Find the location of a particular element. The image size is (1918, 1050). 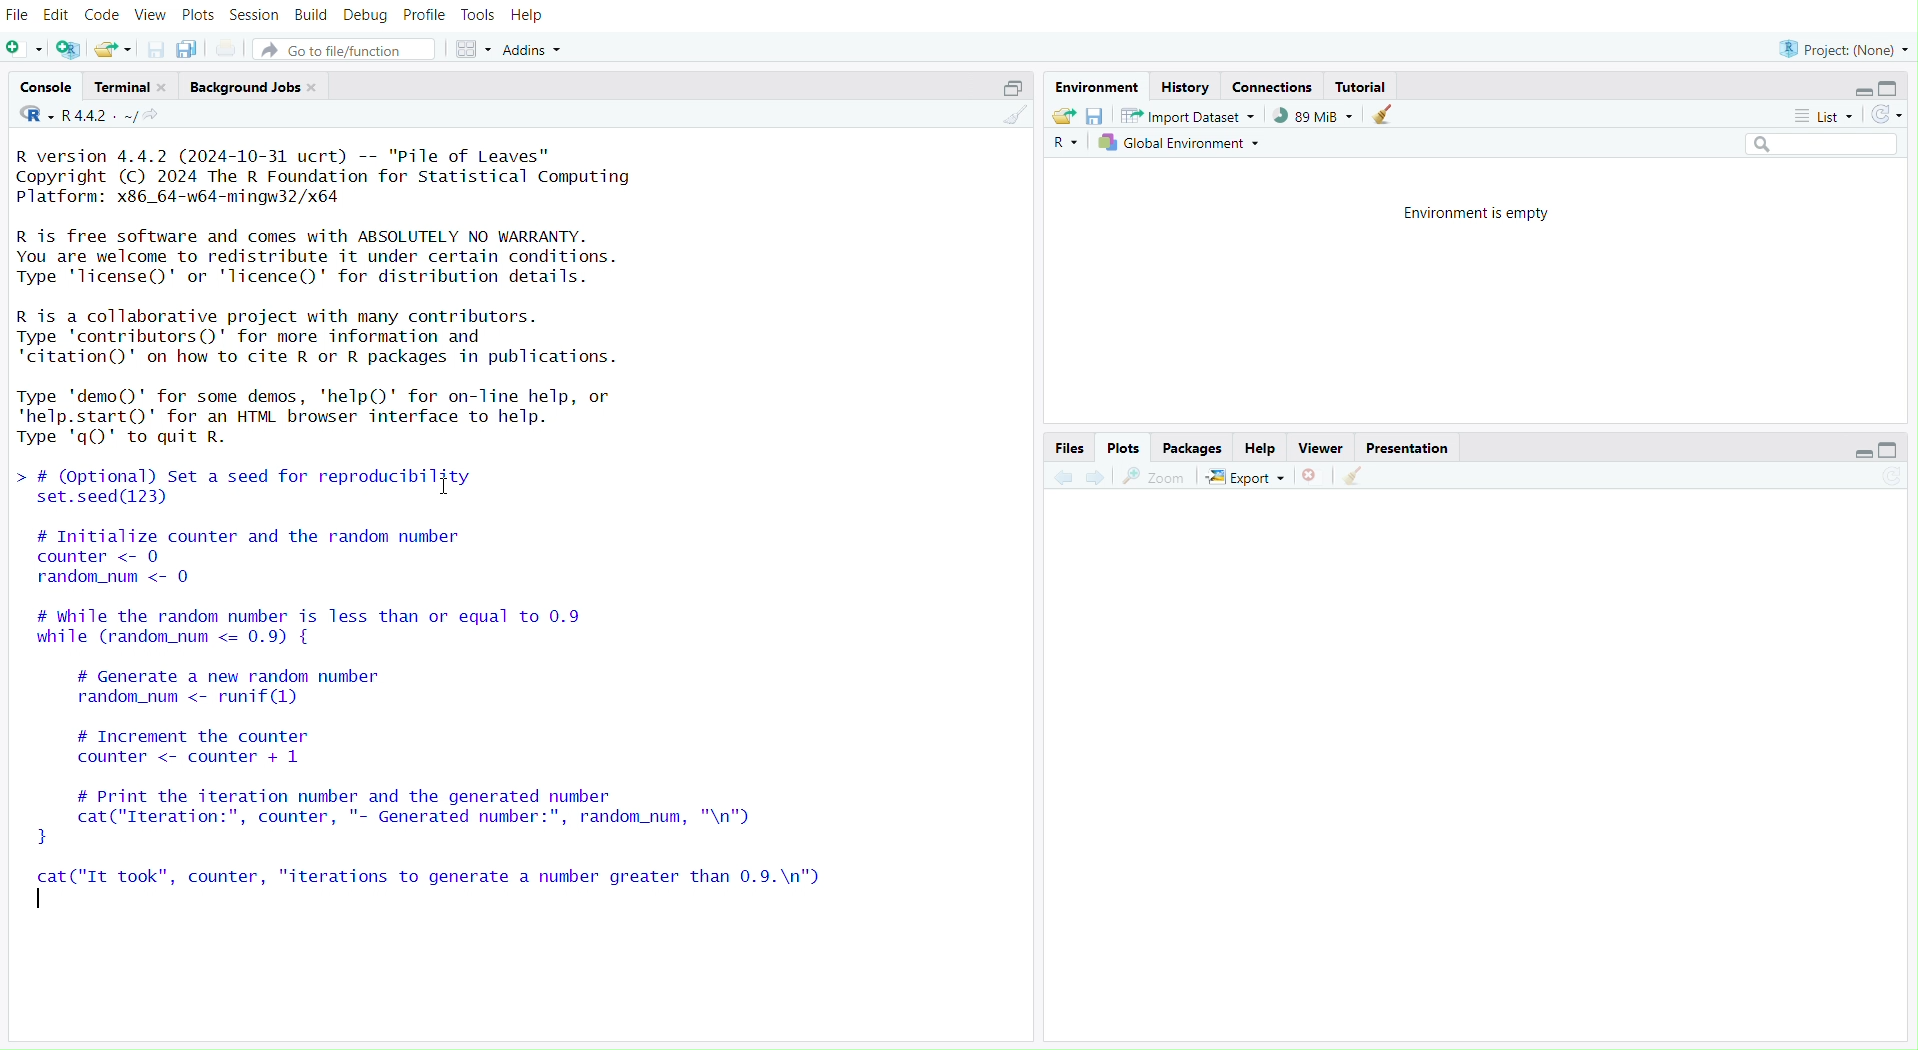

Connections is located at coordinates (1276, 85).